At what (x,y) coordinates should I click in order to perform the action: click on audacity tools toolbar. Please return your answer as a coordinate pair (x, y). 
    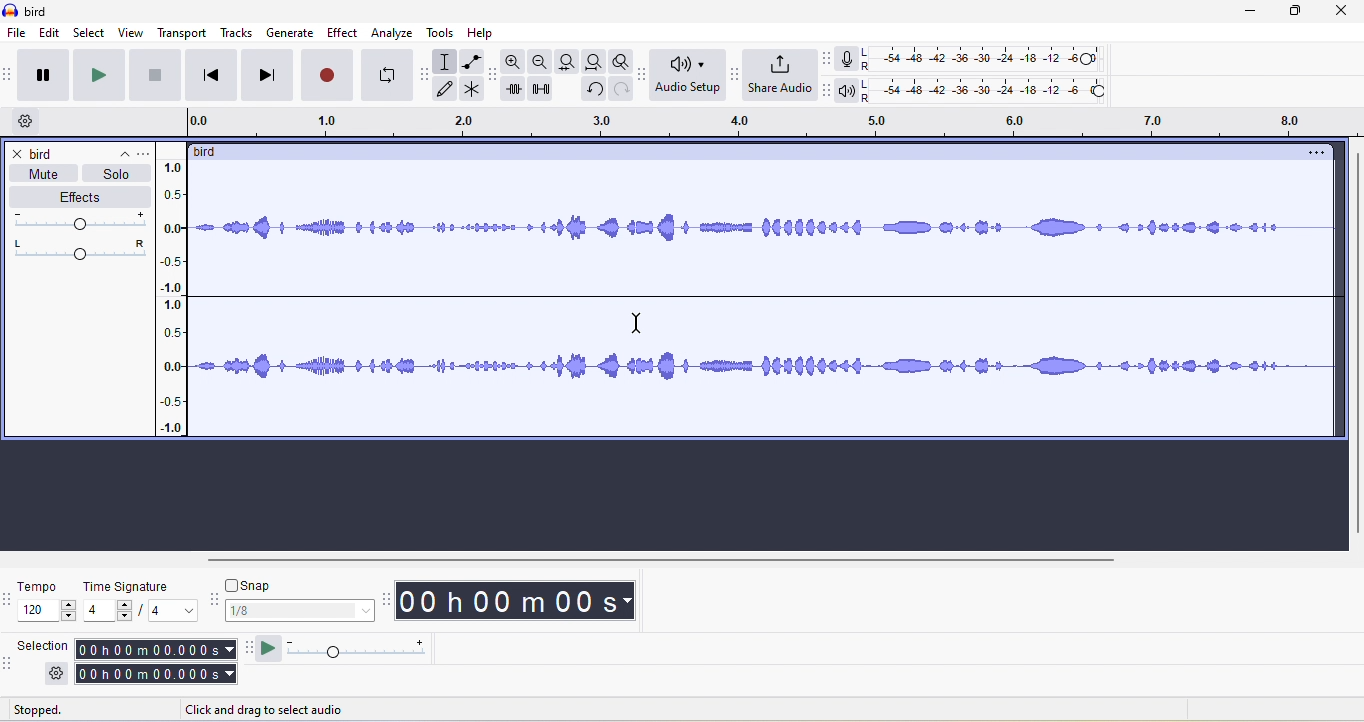
    Looking at the image, I should click on (428, 71).